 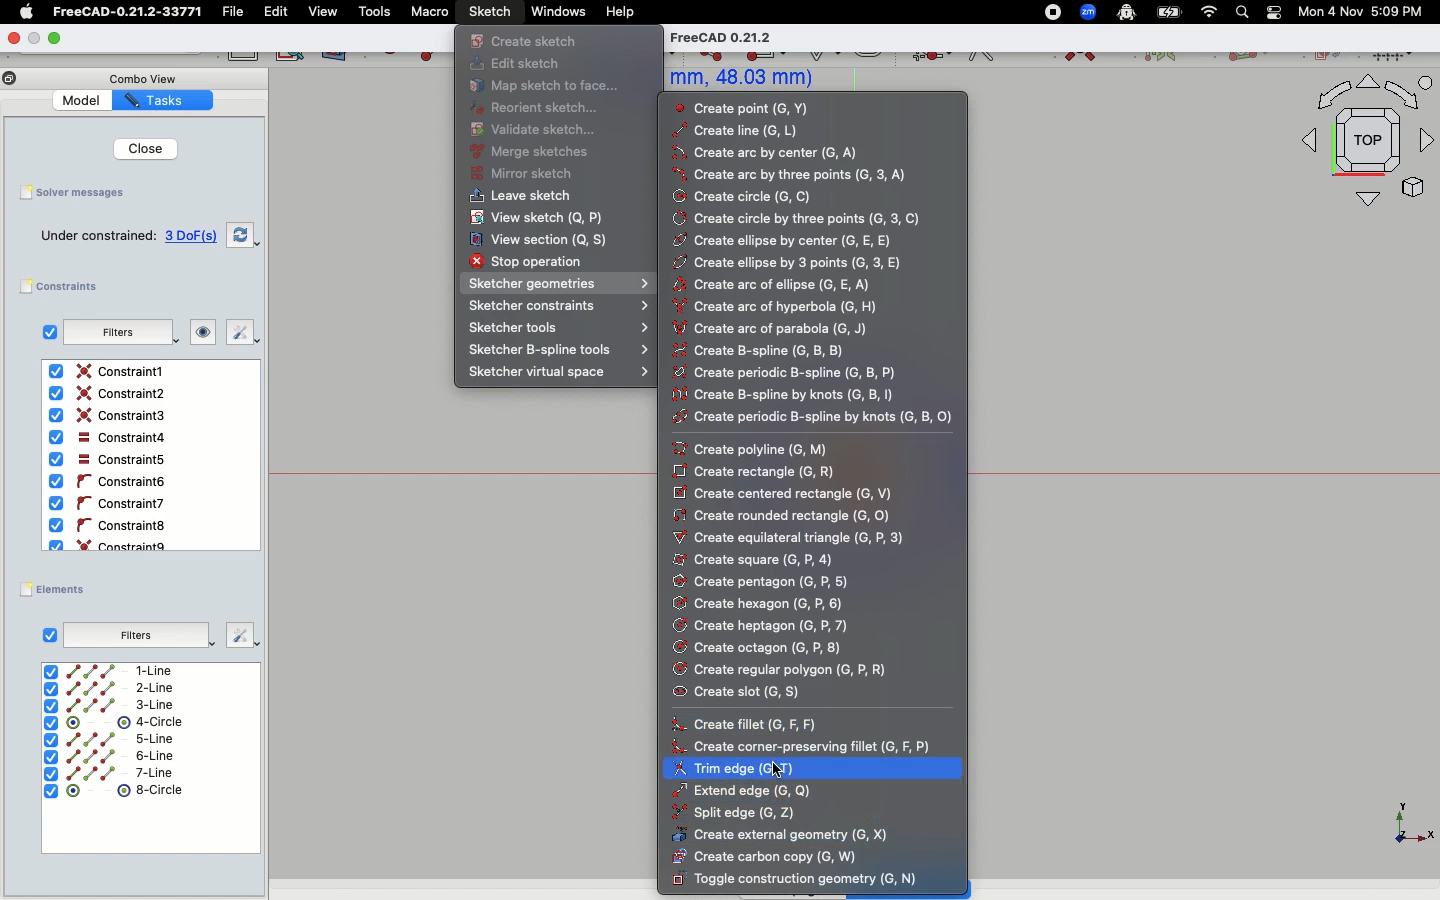 What do you see at coordinates (142, 78) in the screenshot?
I see `Combo View` at bounding box center [142, 78].